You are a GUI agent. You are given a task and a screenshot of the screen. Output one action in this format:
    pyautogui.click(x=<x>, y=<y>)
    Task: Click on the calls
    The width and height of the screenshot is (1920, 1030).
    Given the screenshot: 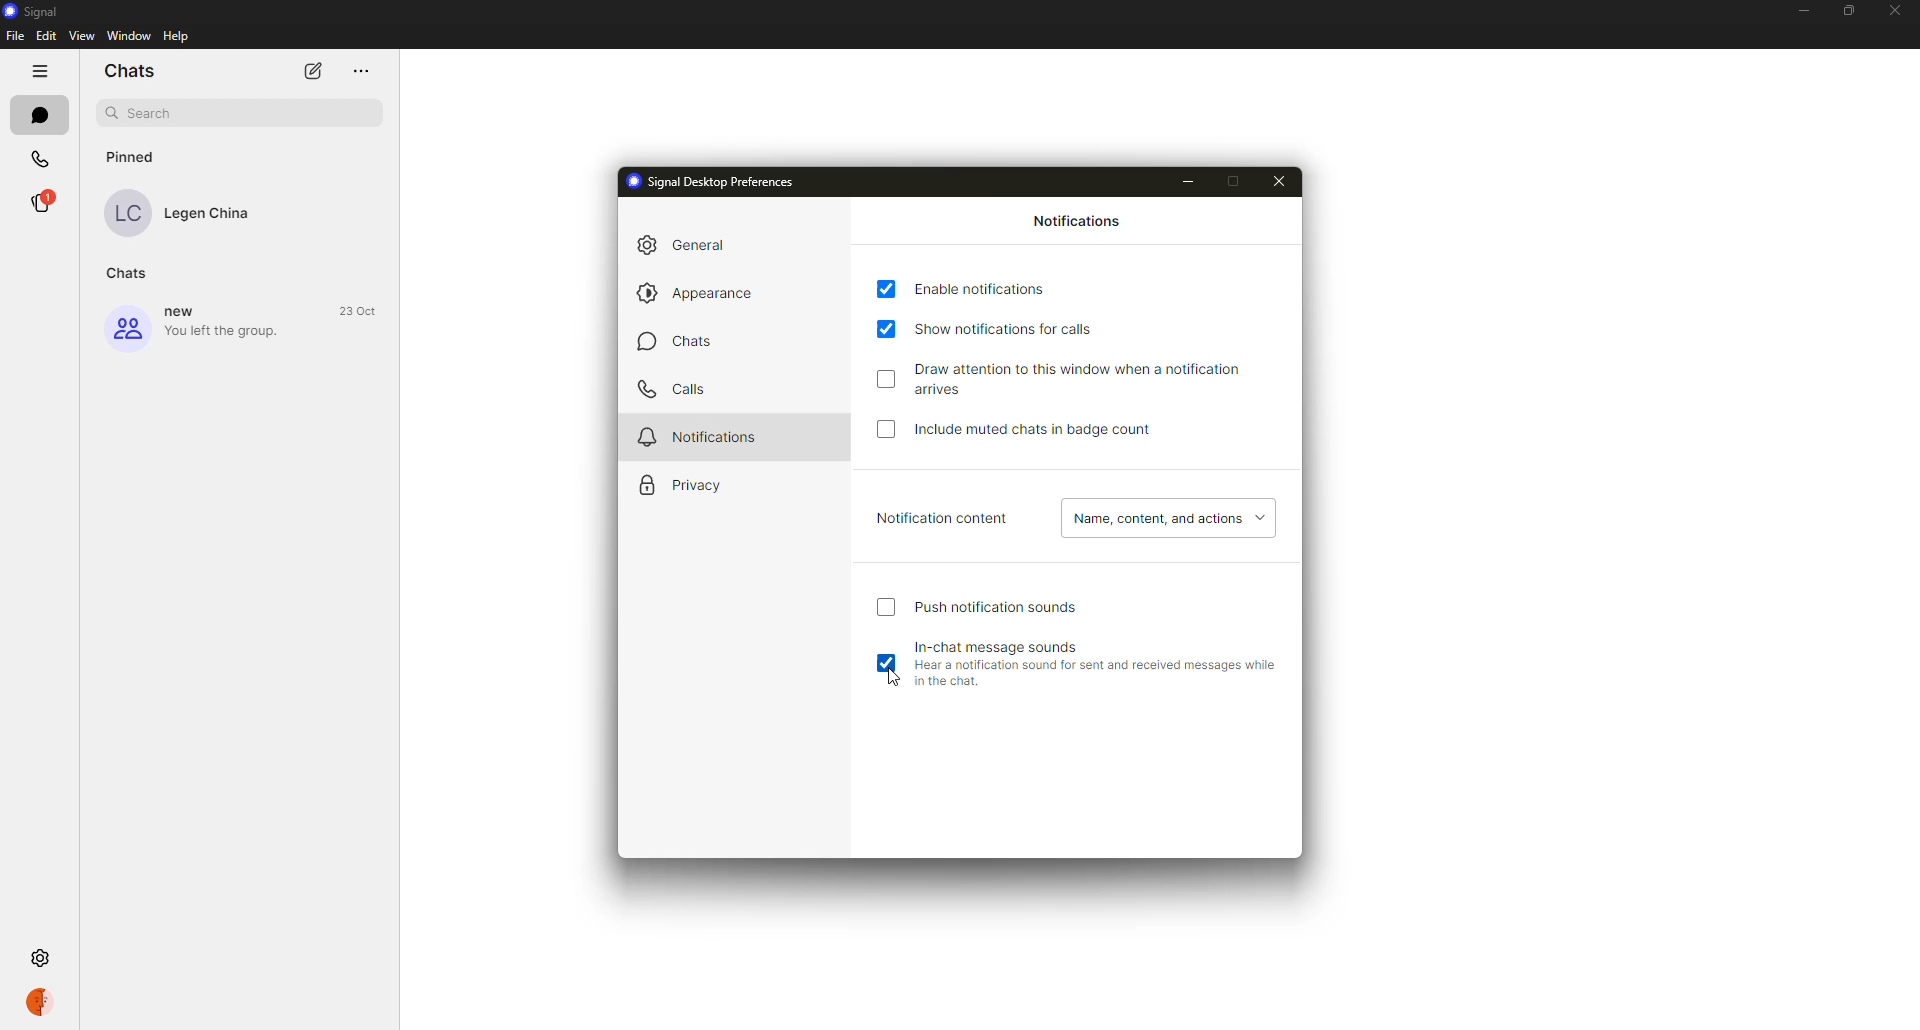 What is the action you would take?
    pyautogui.click(x=676, y=390)
    